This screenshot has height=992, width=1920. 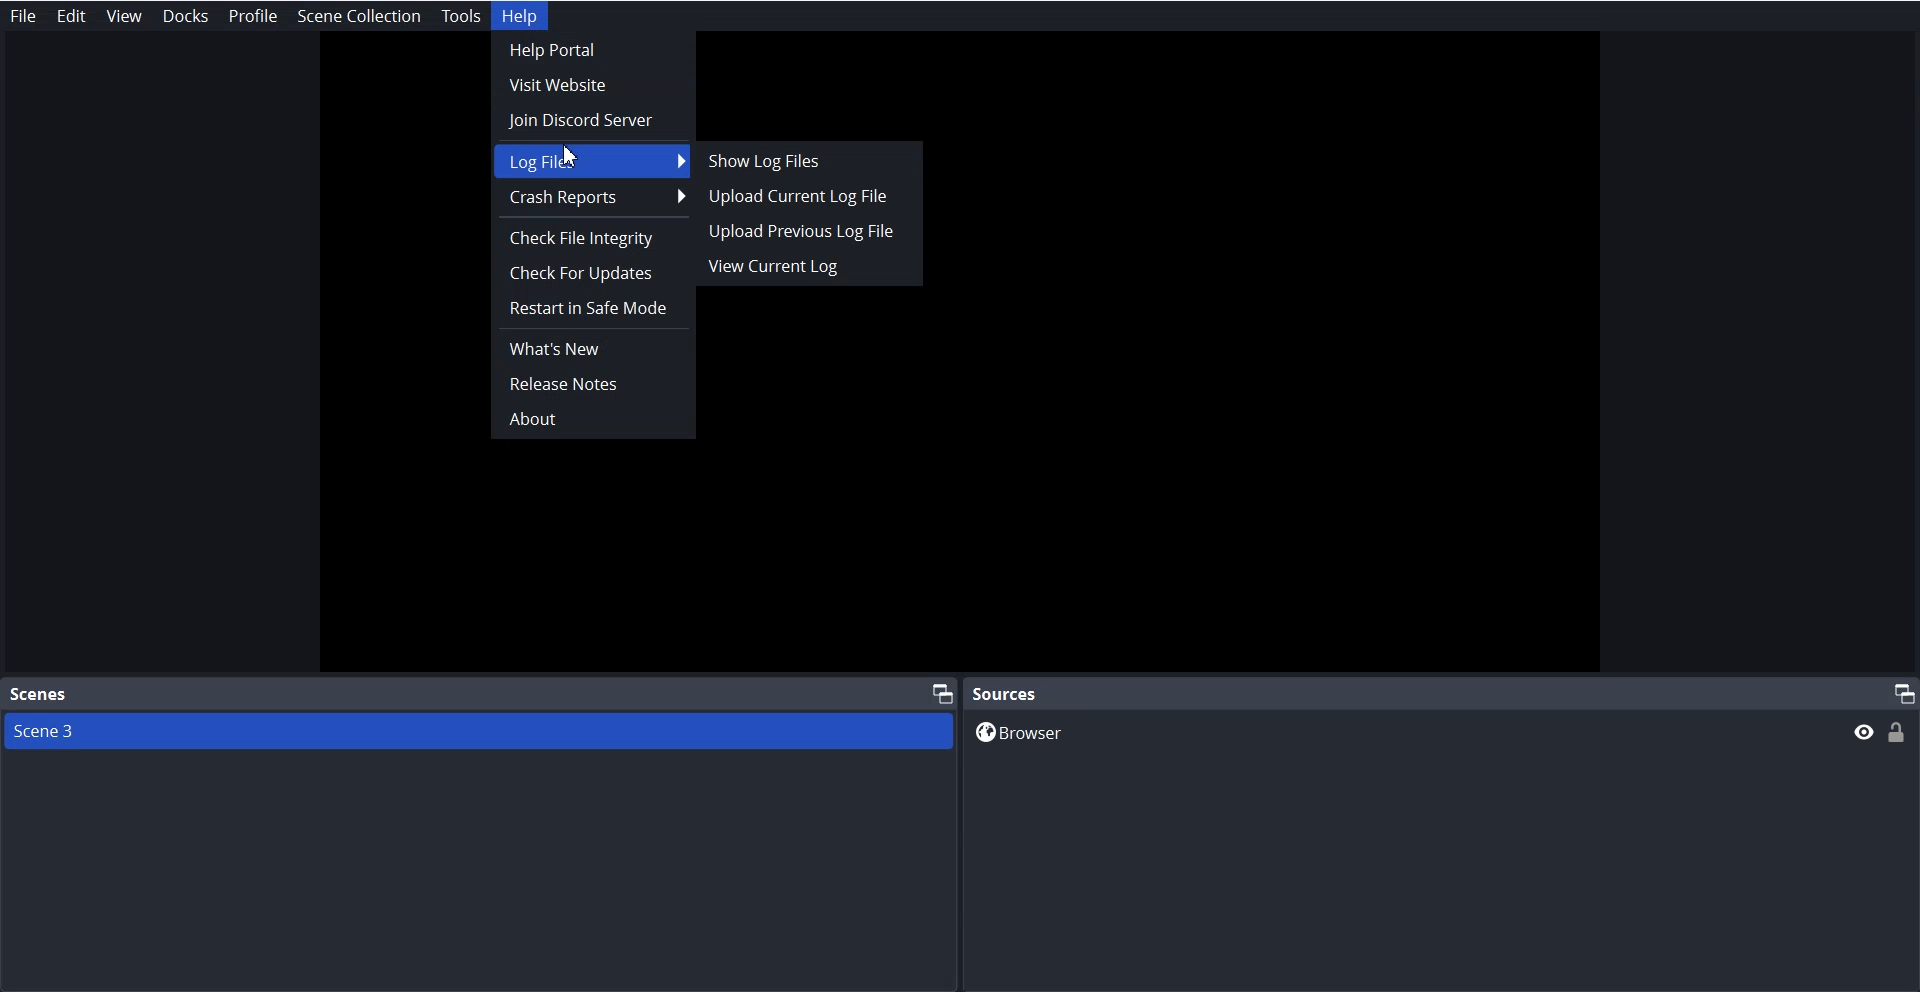 I want to click on Edit, so click(x=71, y=13).